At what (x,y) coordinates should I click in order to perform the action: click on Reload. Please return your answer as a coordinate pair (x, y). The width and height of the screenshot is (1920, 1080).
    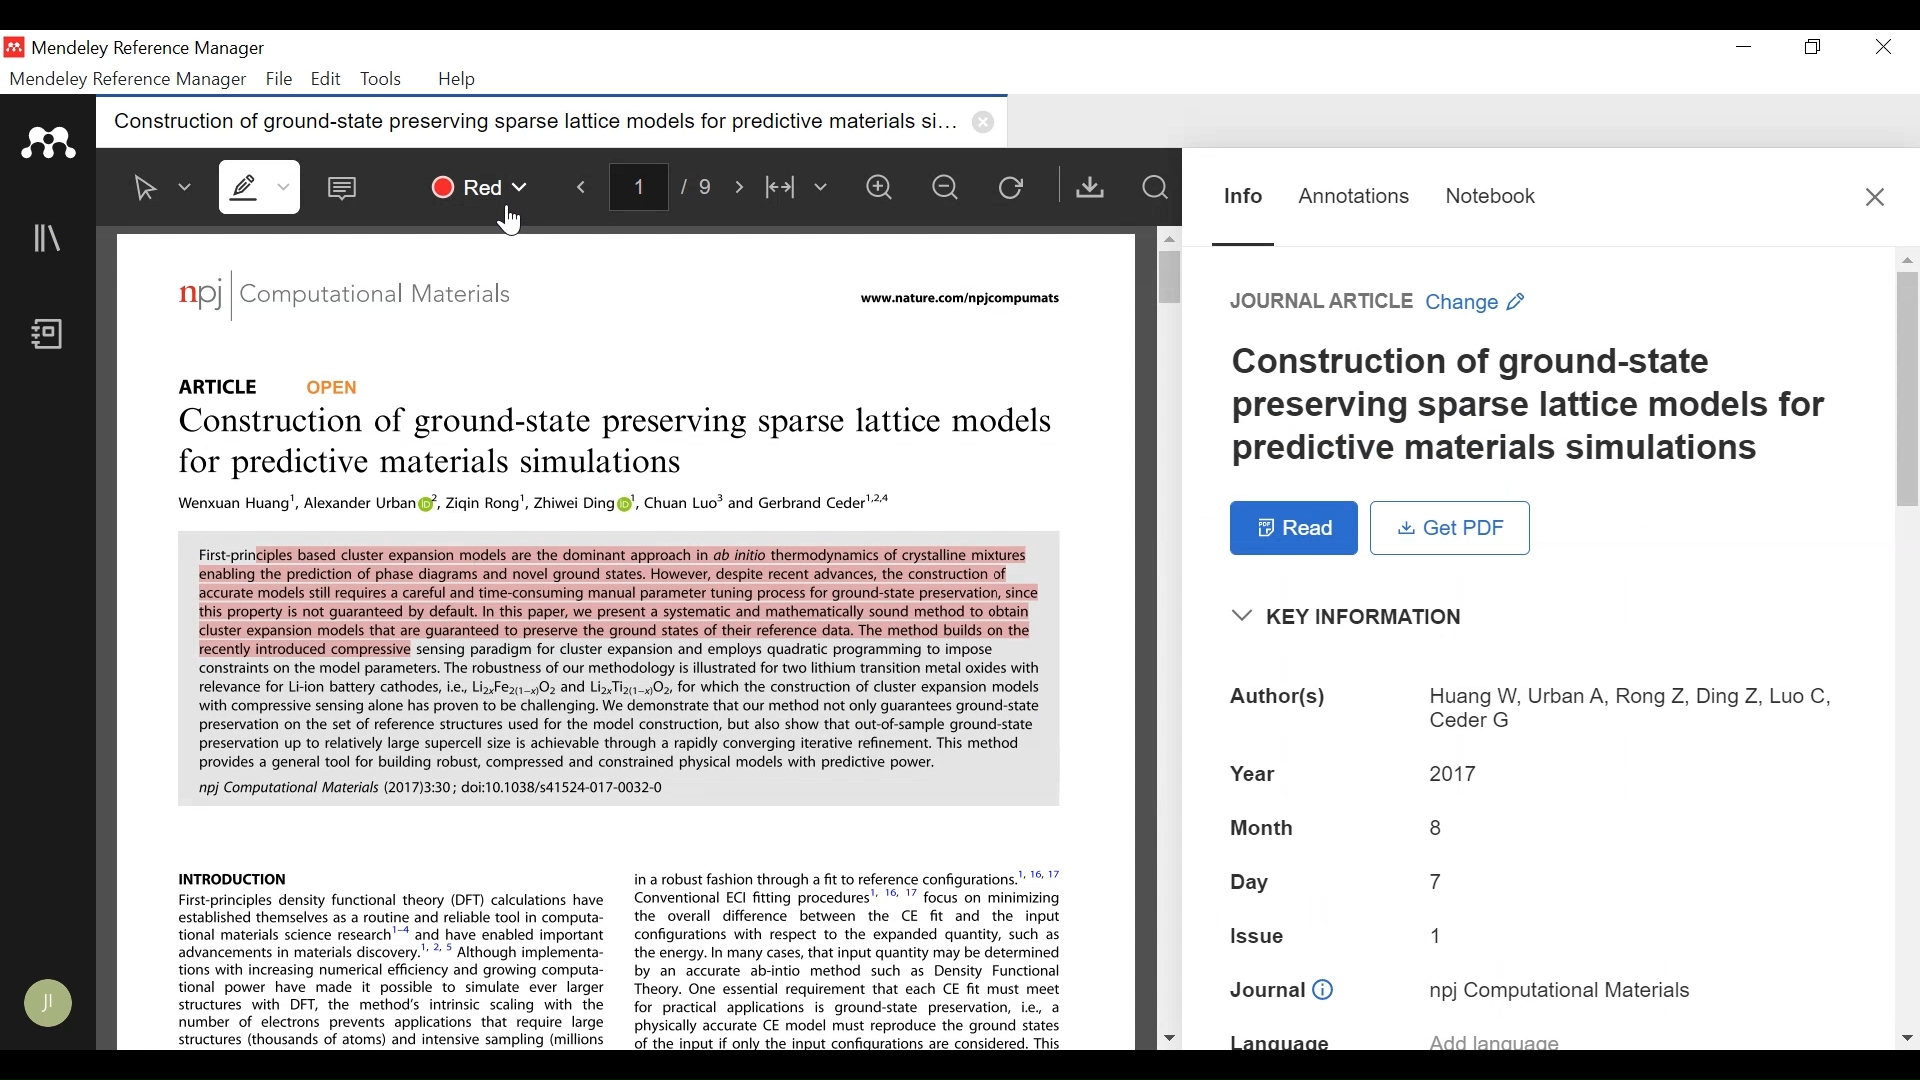
    Looking at the image, I should click on (1017, 188).